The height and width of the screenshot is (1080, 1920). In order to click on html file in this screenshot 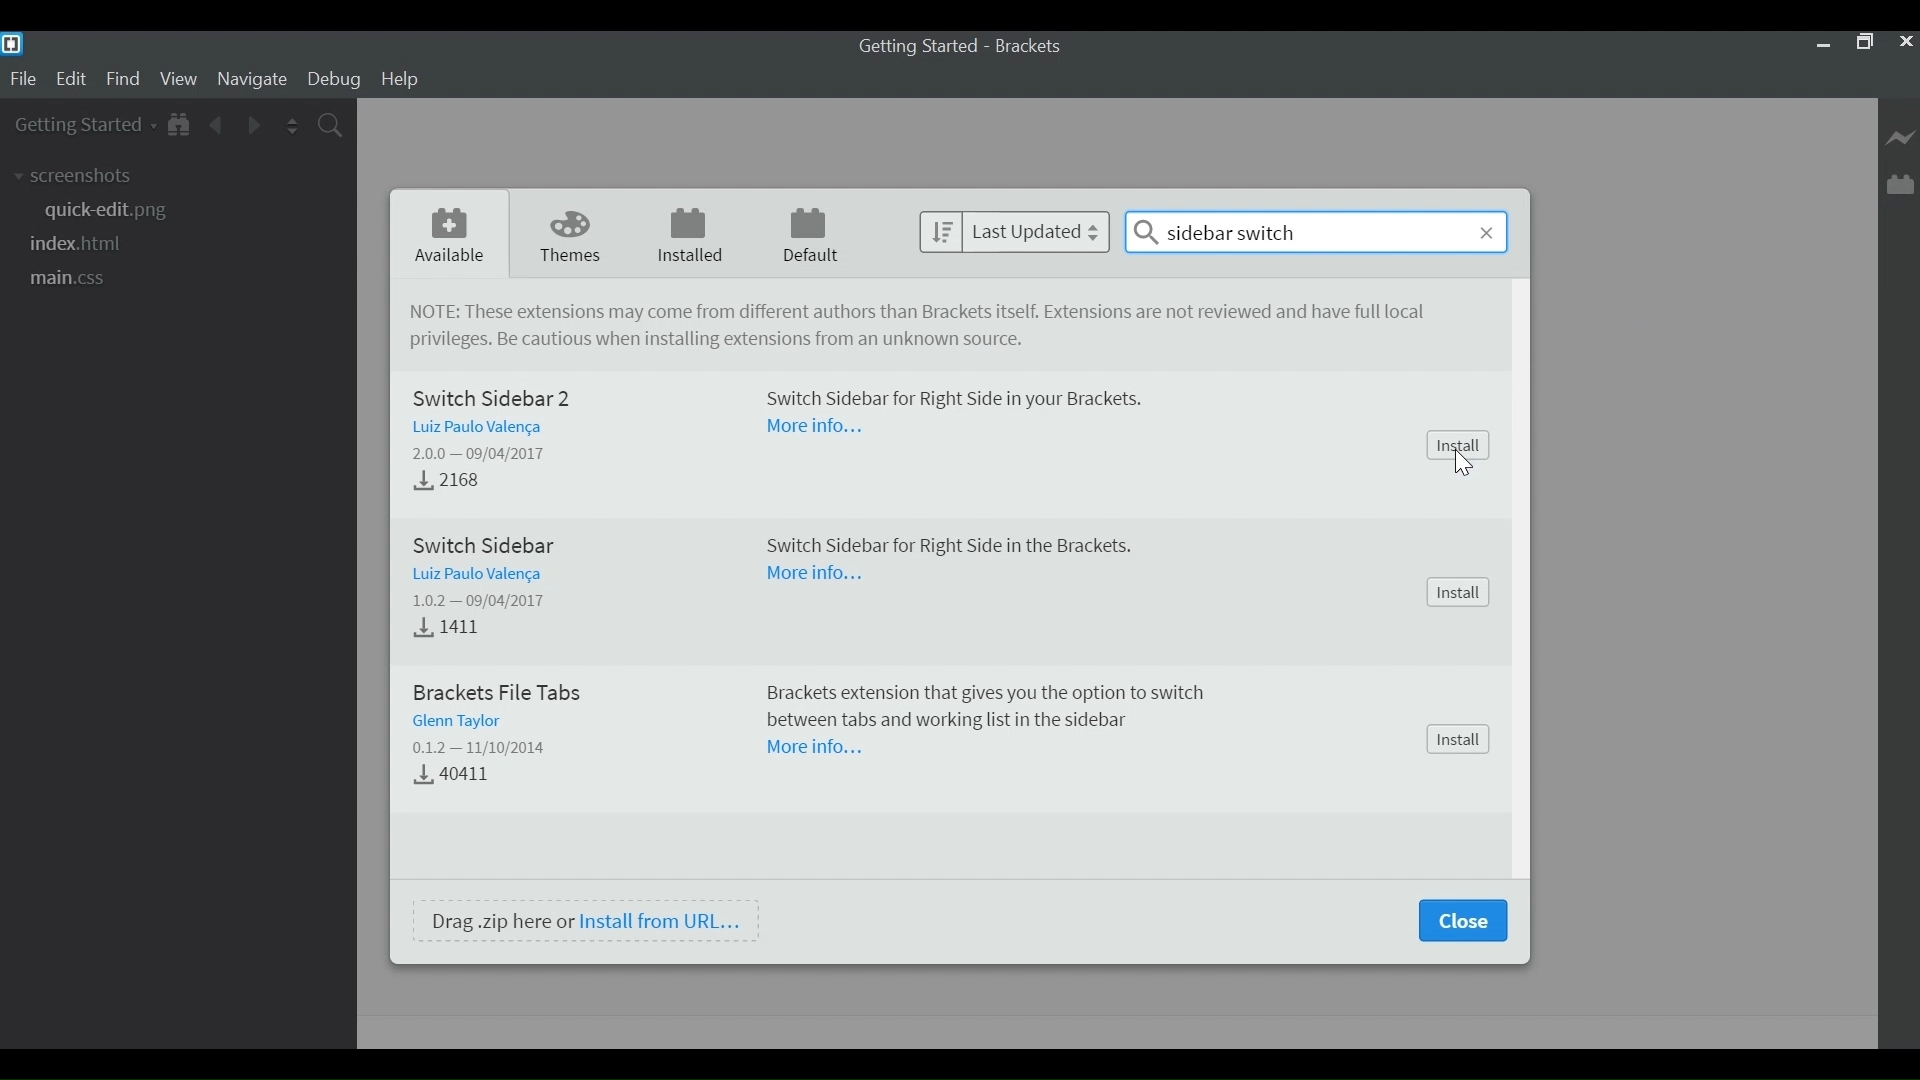, I will do `click(79, 245)`.